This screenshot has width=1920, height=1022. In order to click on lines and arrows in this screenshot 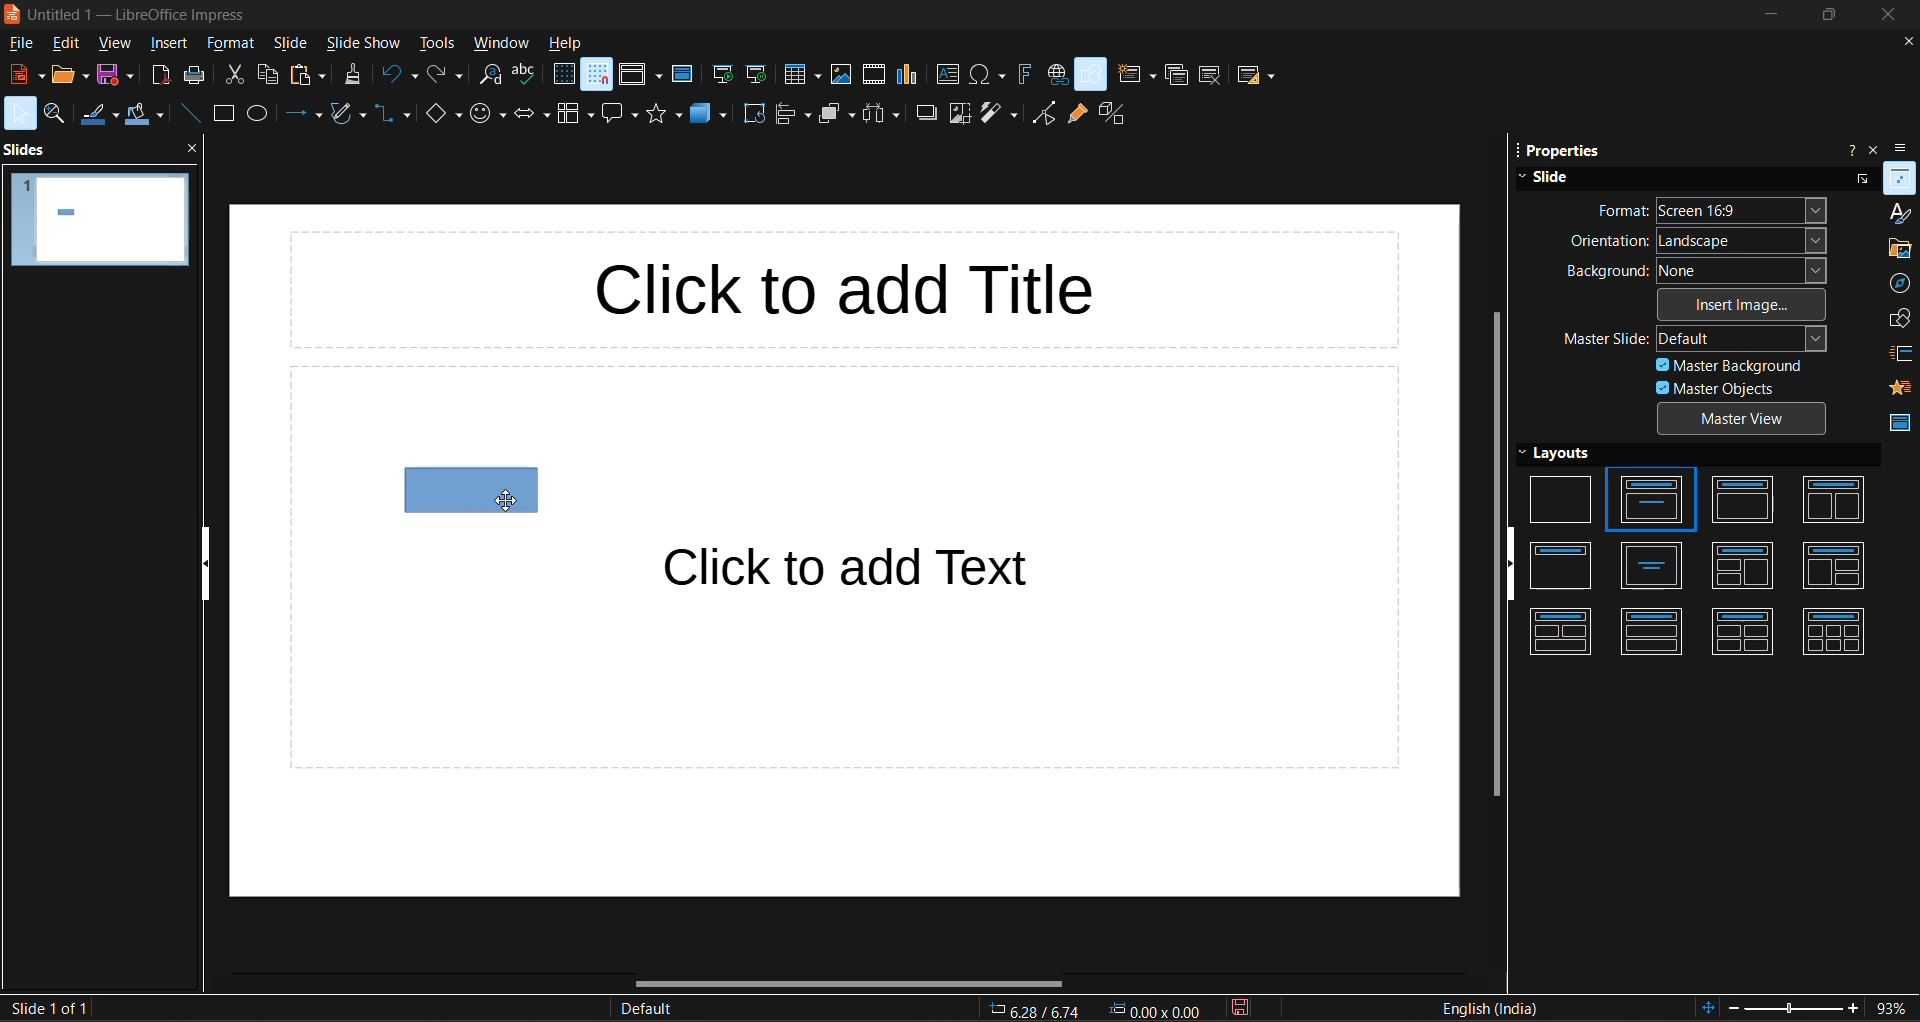, I will do `click(305, 114)`.